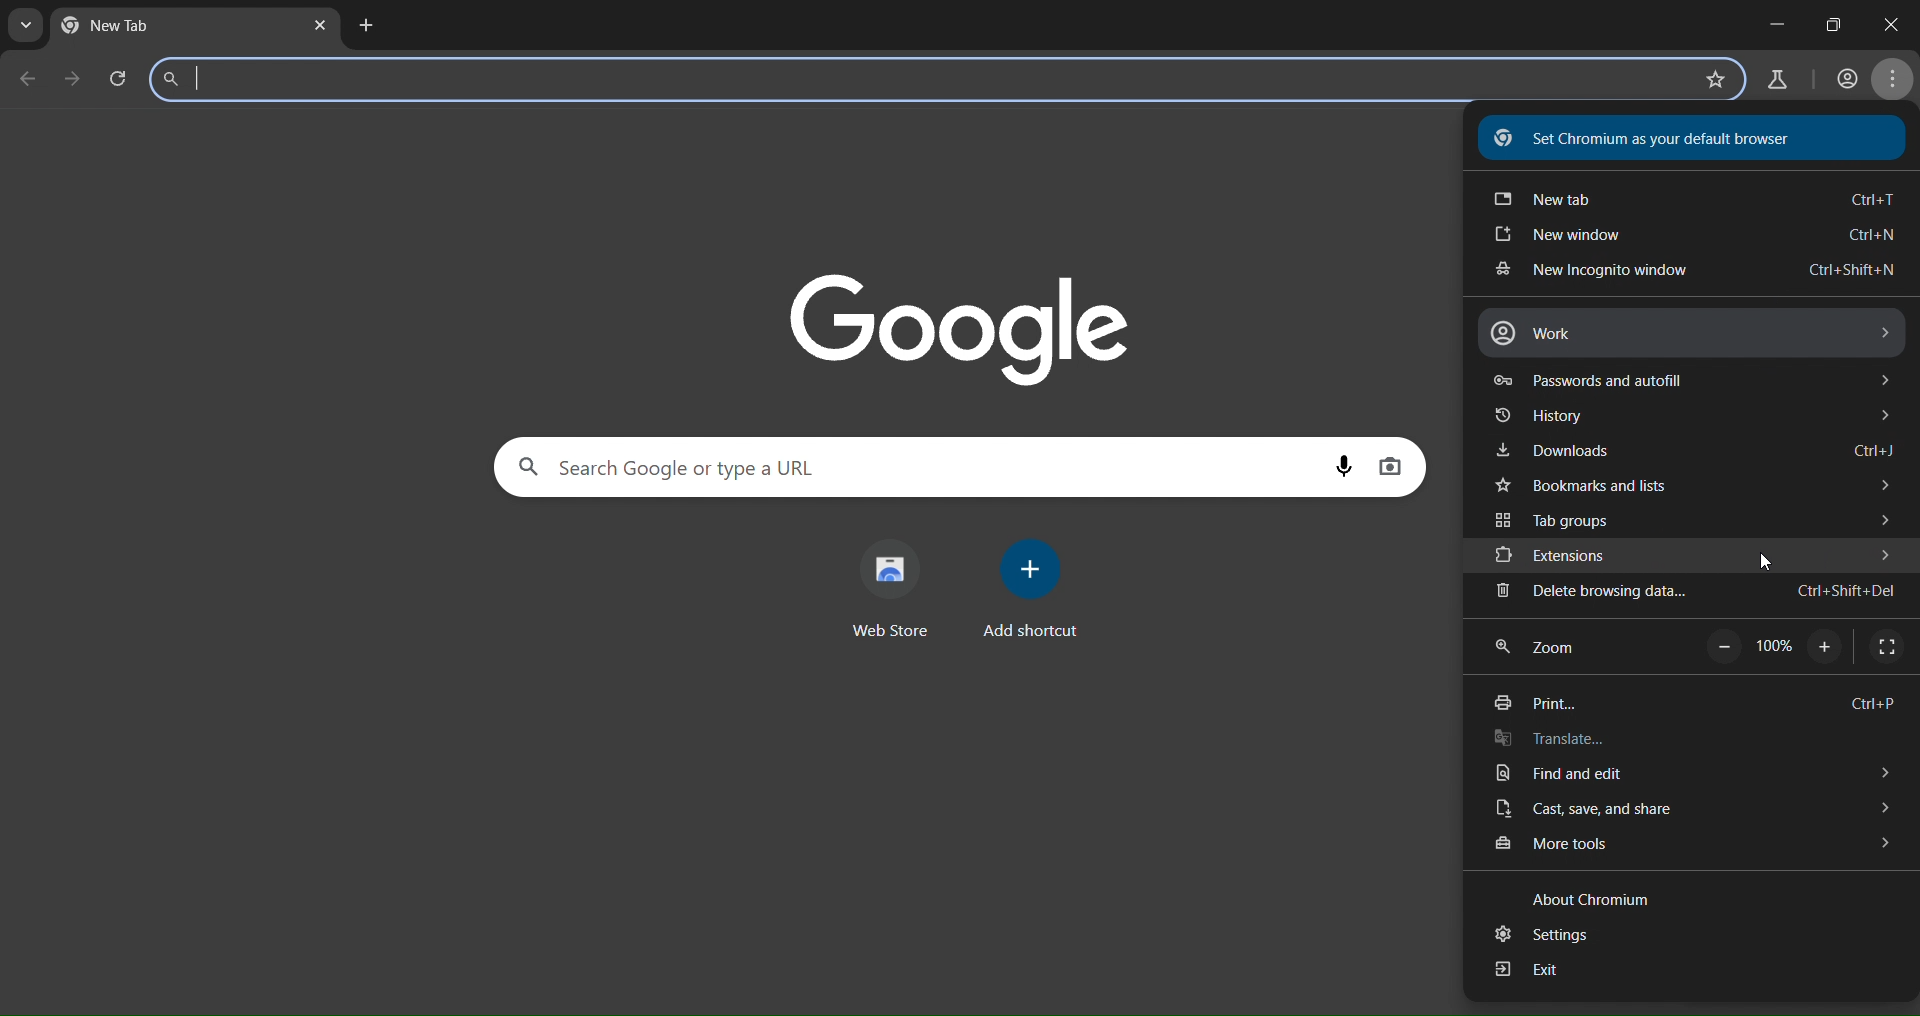 The image size is (1920, 1016). I want to click on image, so click(960, 323).